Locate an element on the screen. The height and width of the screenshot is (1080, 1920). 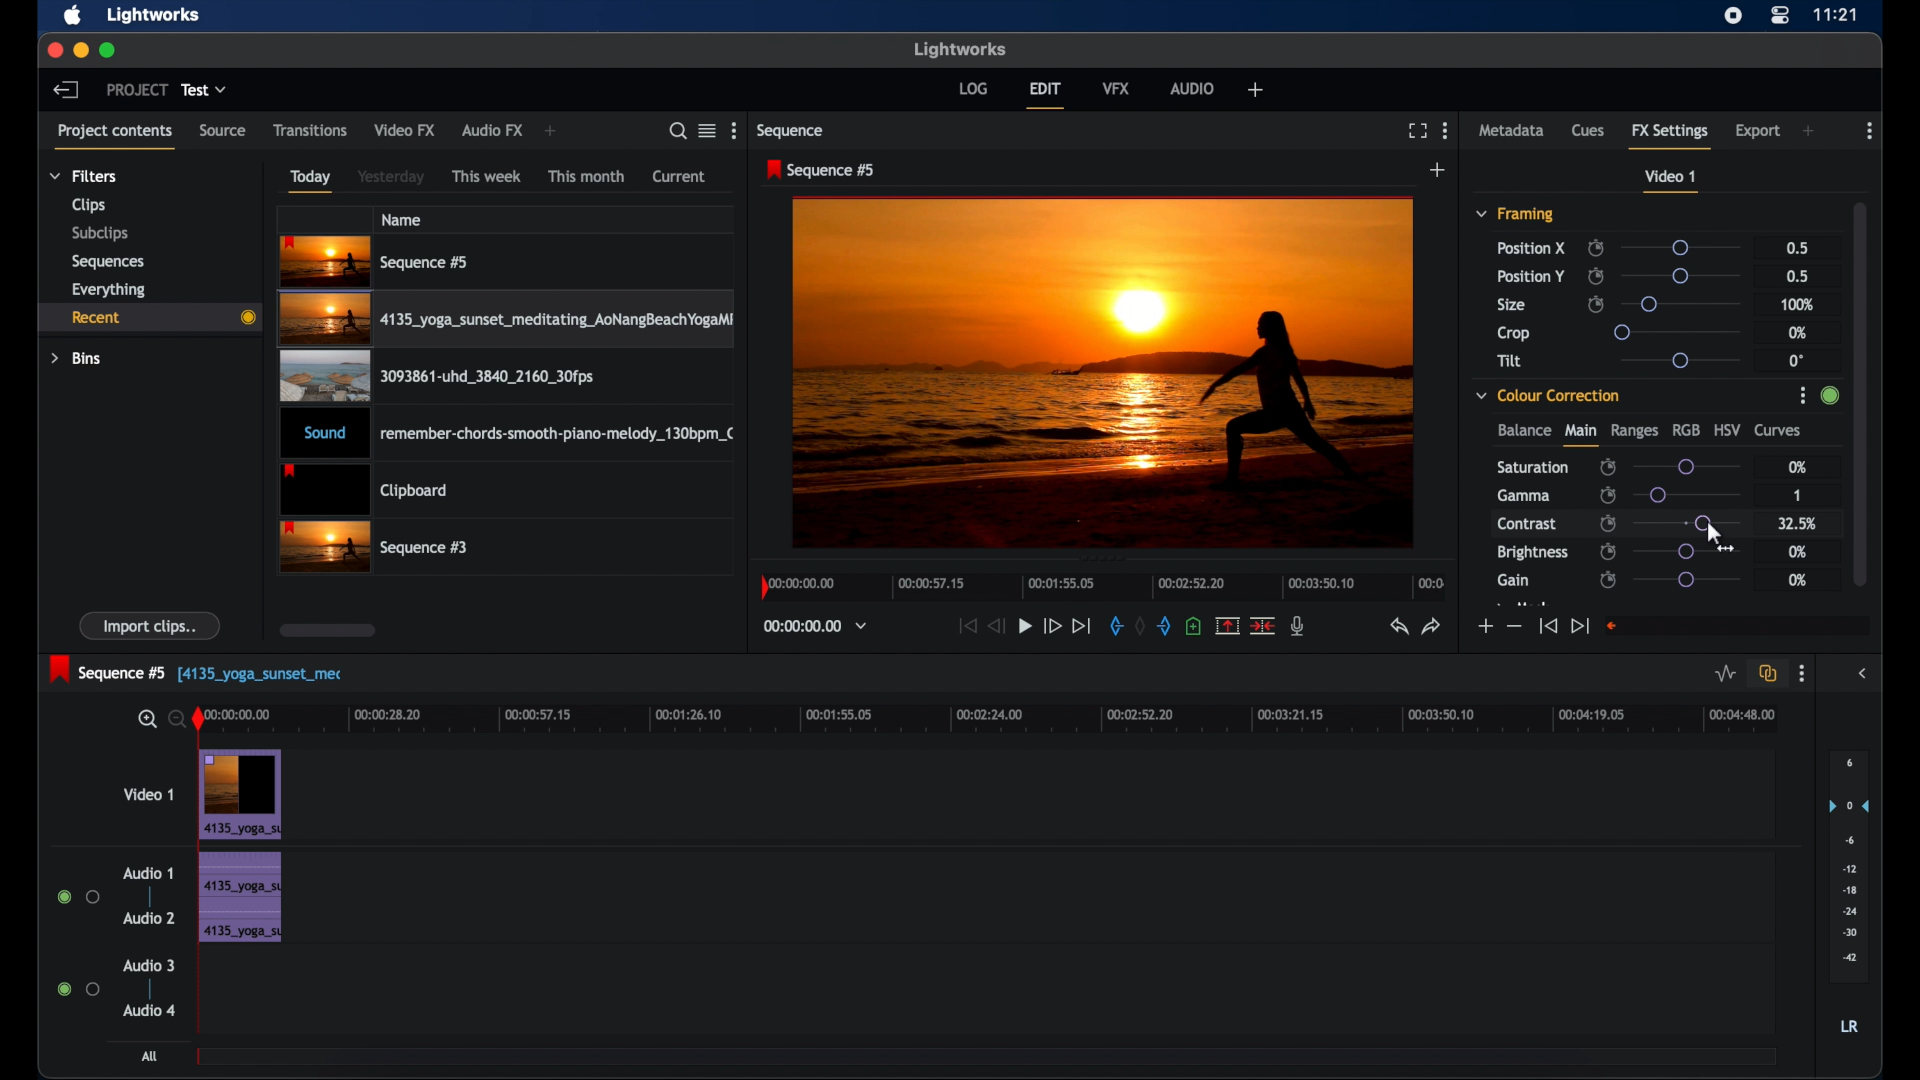
test dropdown is located at coordinates (204, 89).